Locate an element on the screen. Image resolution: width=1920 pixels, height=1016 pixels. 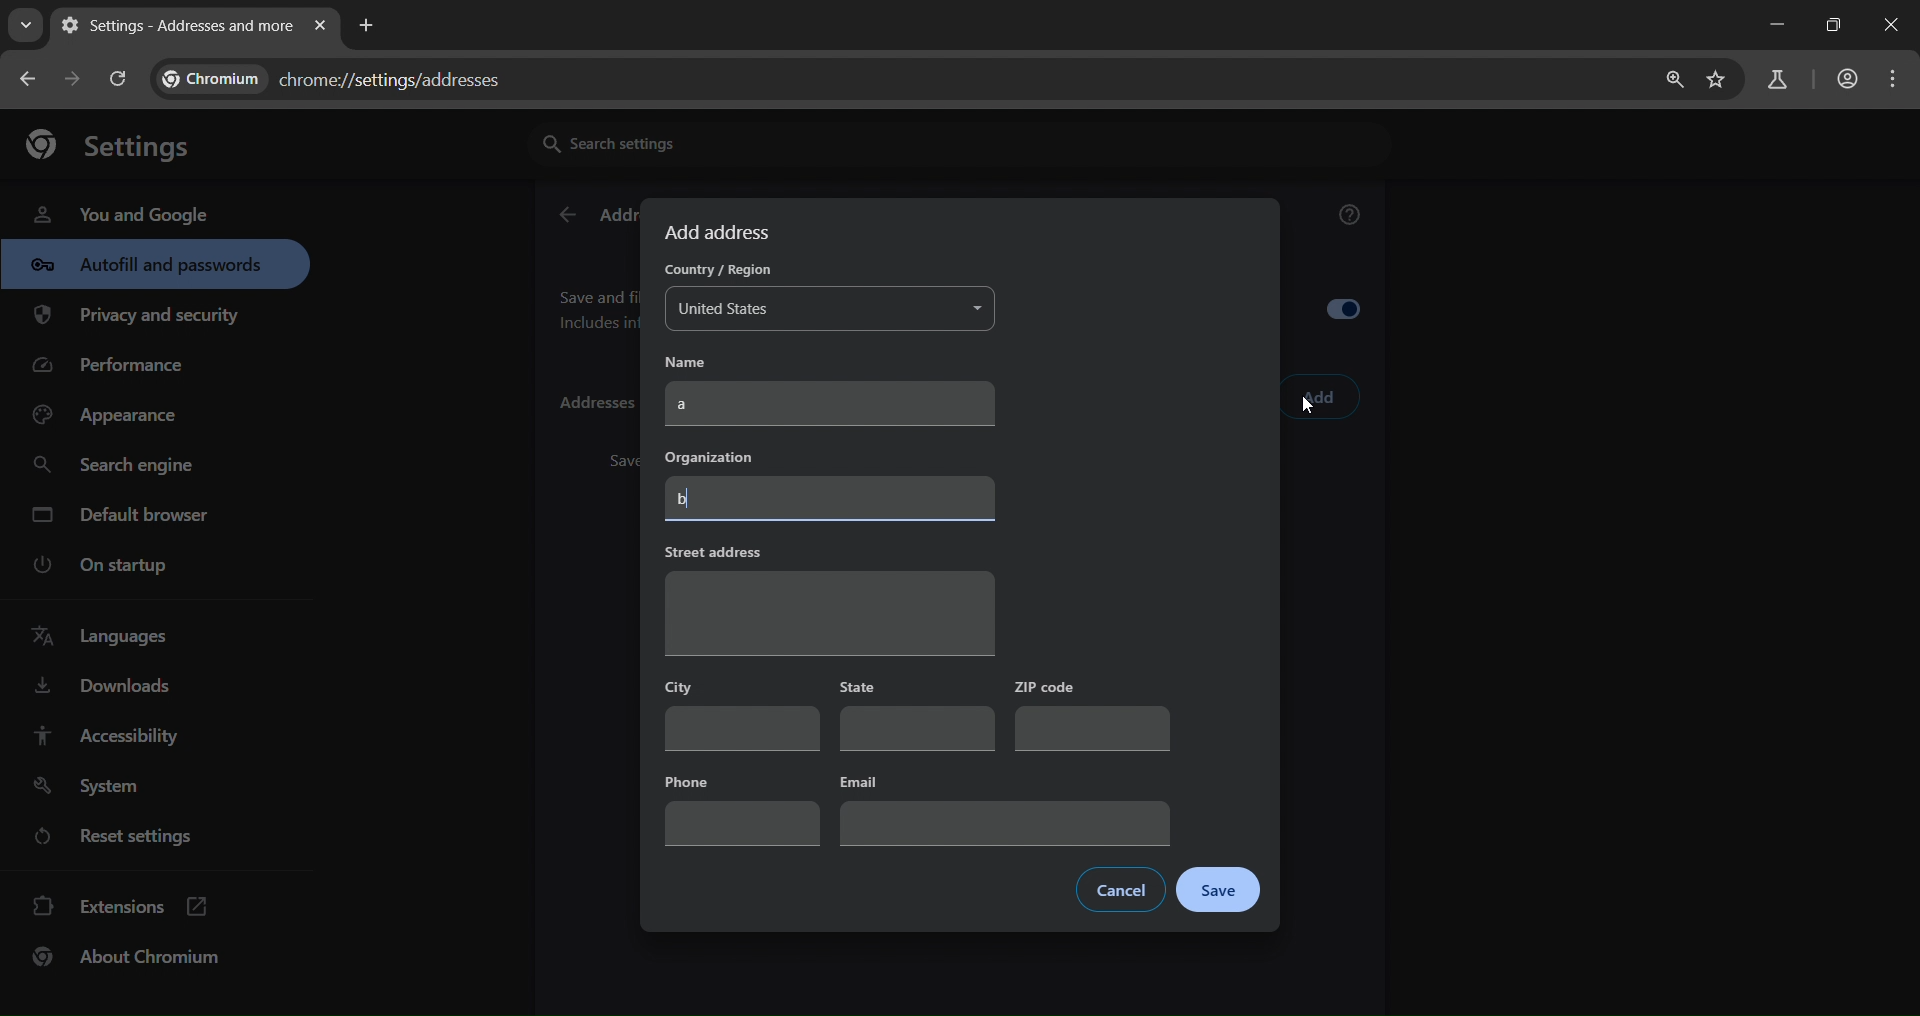
country is located at coordinates (714, 272).